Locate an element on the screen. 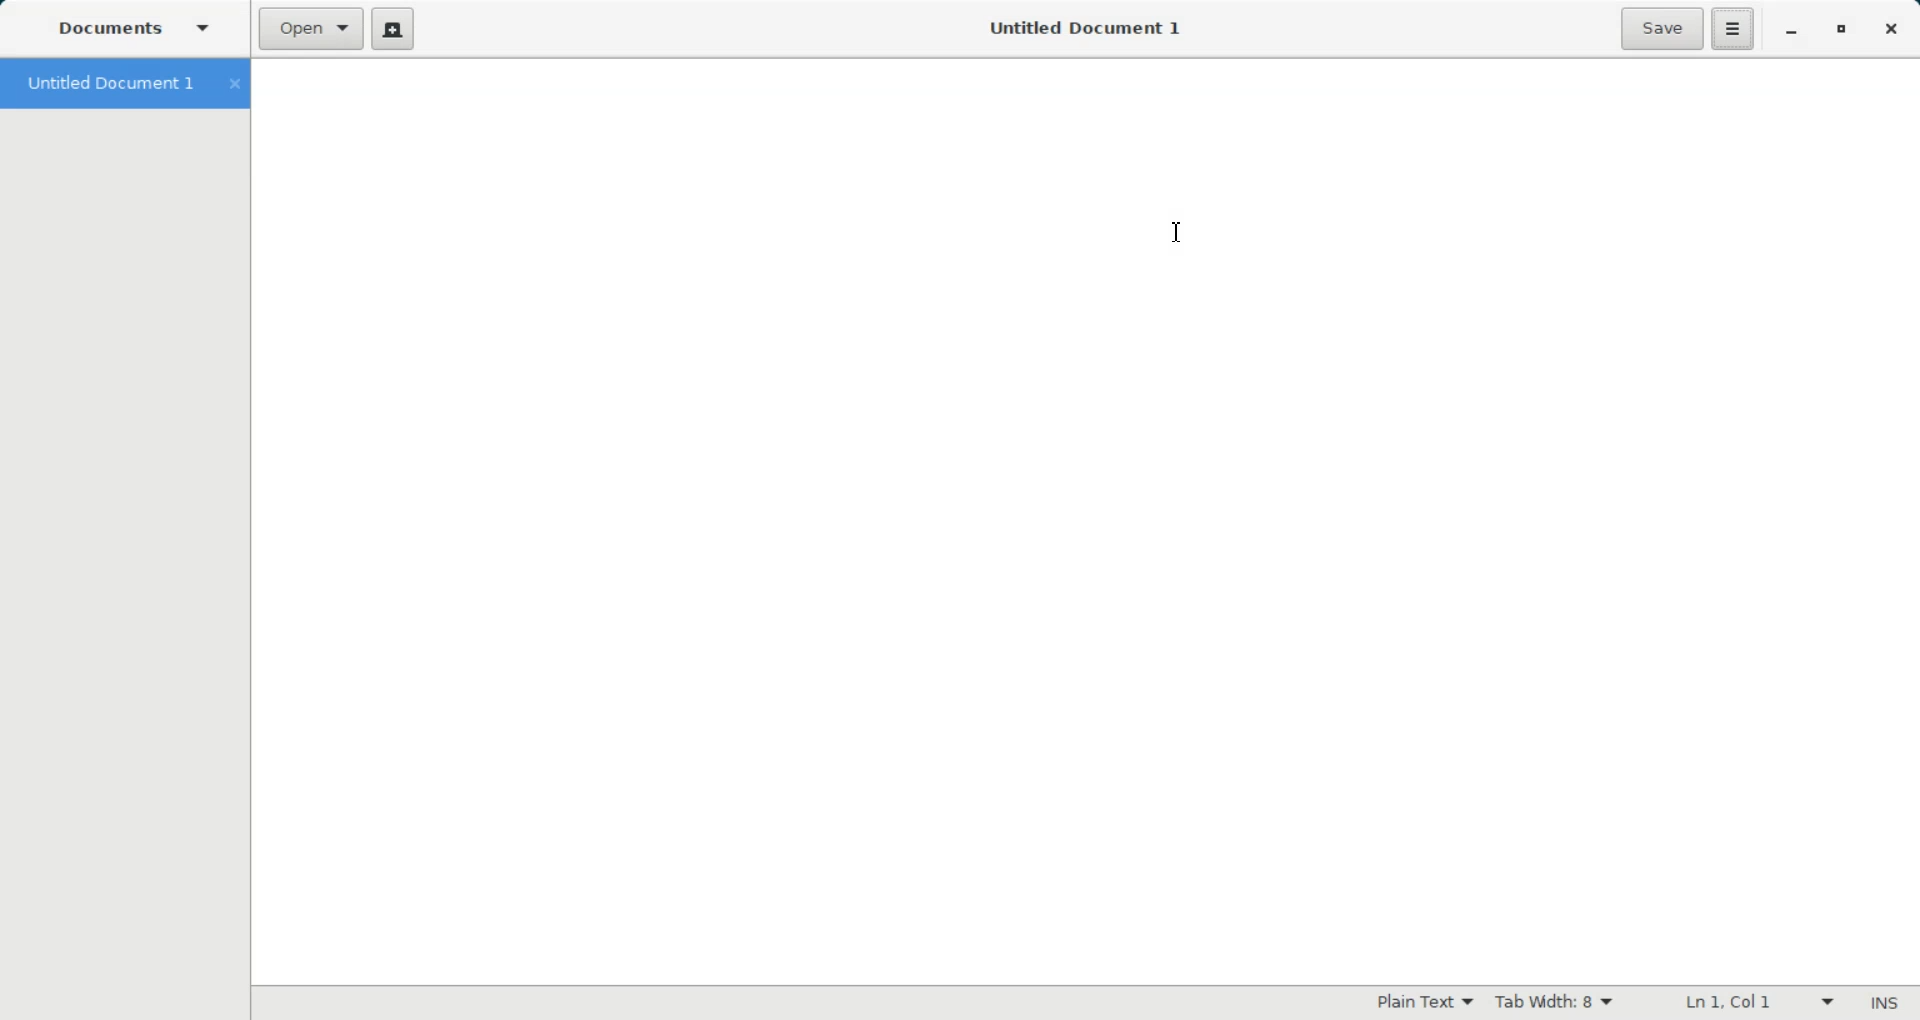  Untitled Document 1  is located at coordinates (122, 84).